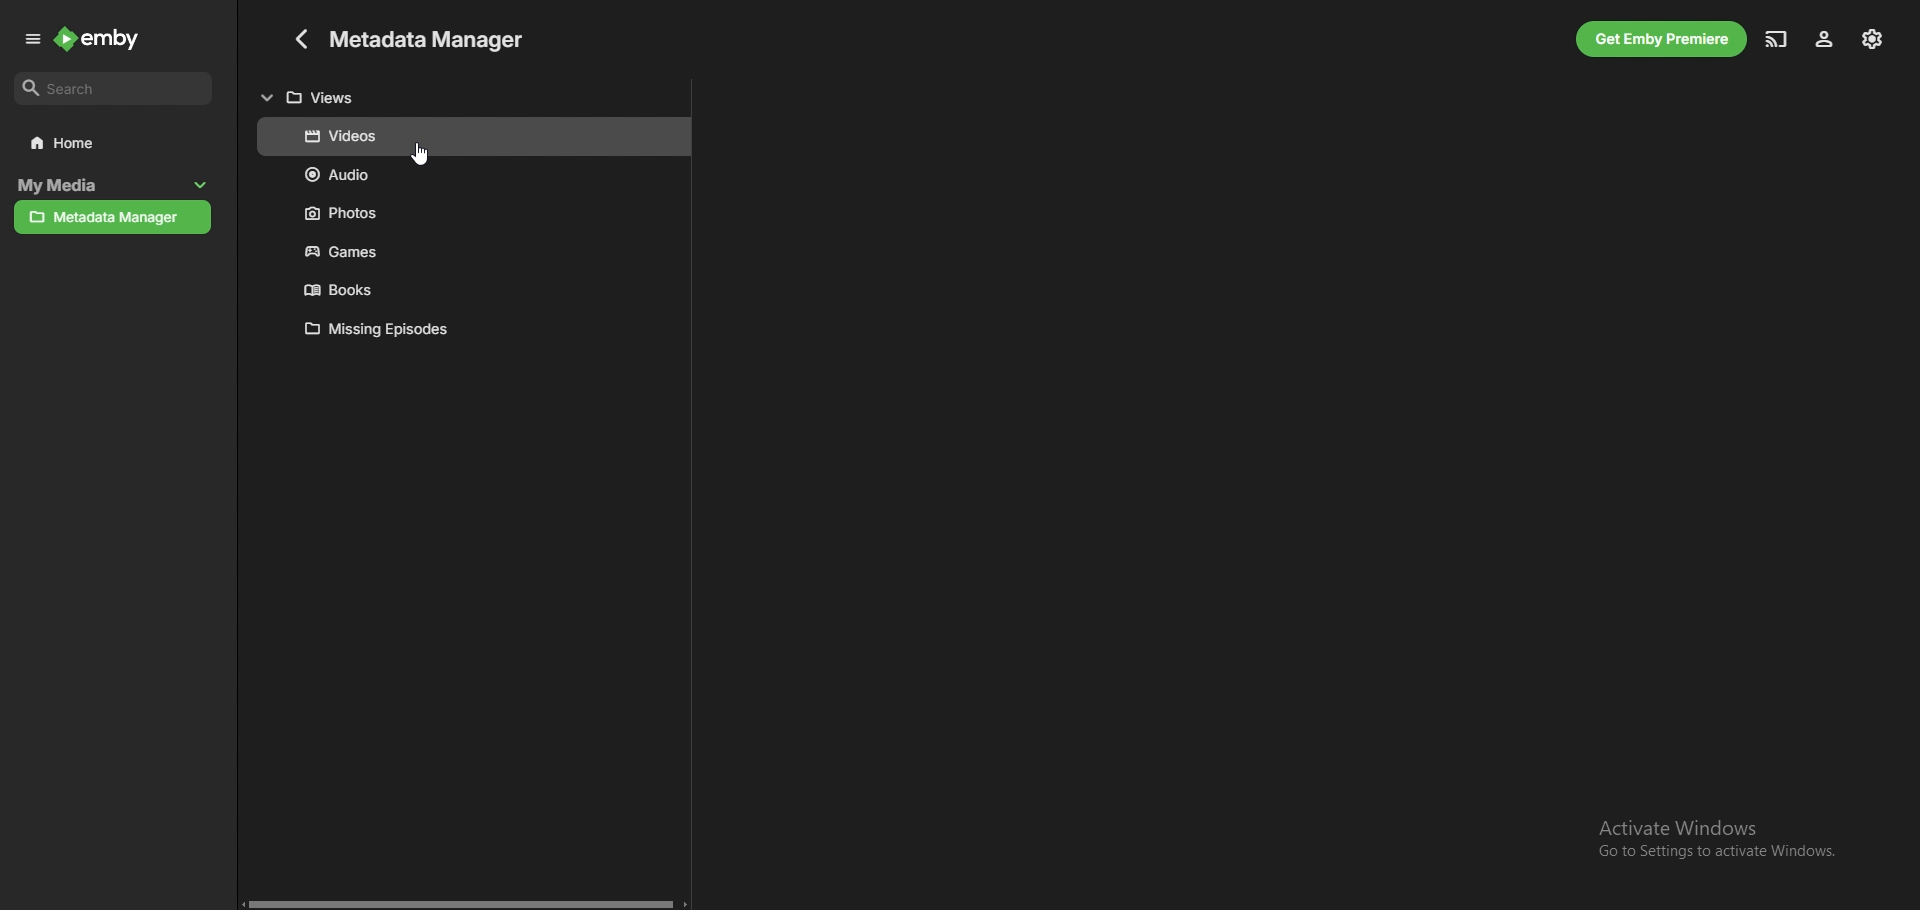  Describe the element at coordinates (473, 175) in the screenshot. I see `audio` at that location.